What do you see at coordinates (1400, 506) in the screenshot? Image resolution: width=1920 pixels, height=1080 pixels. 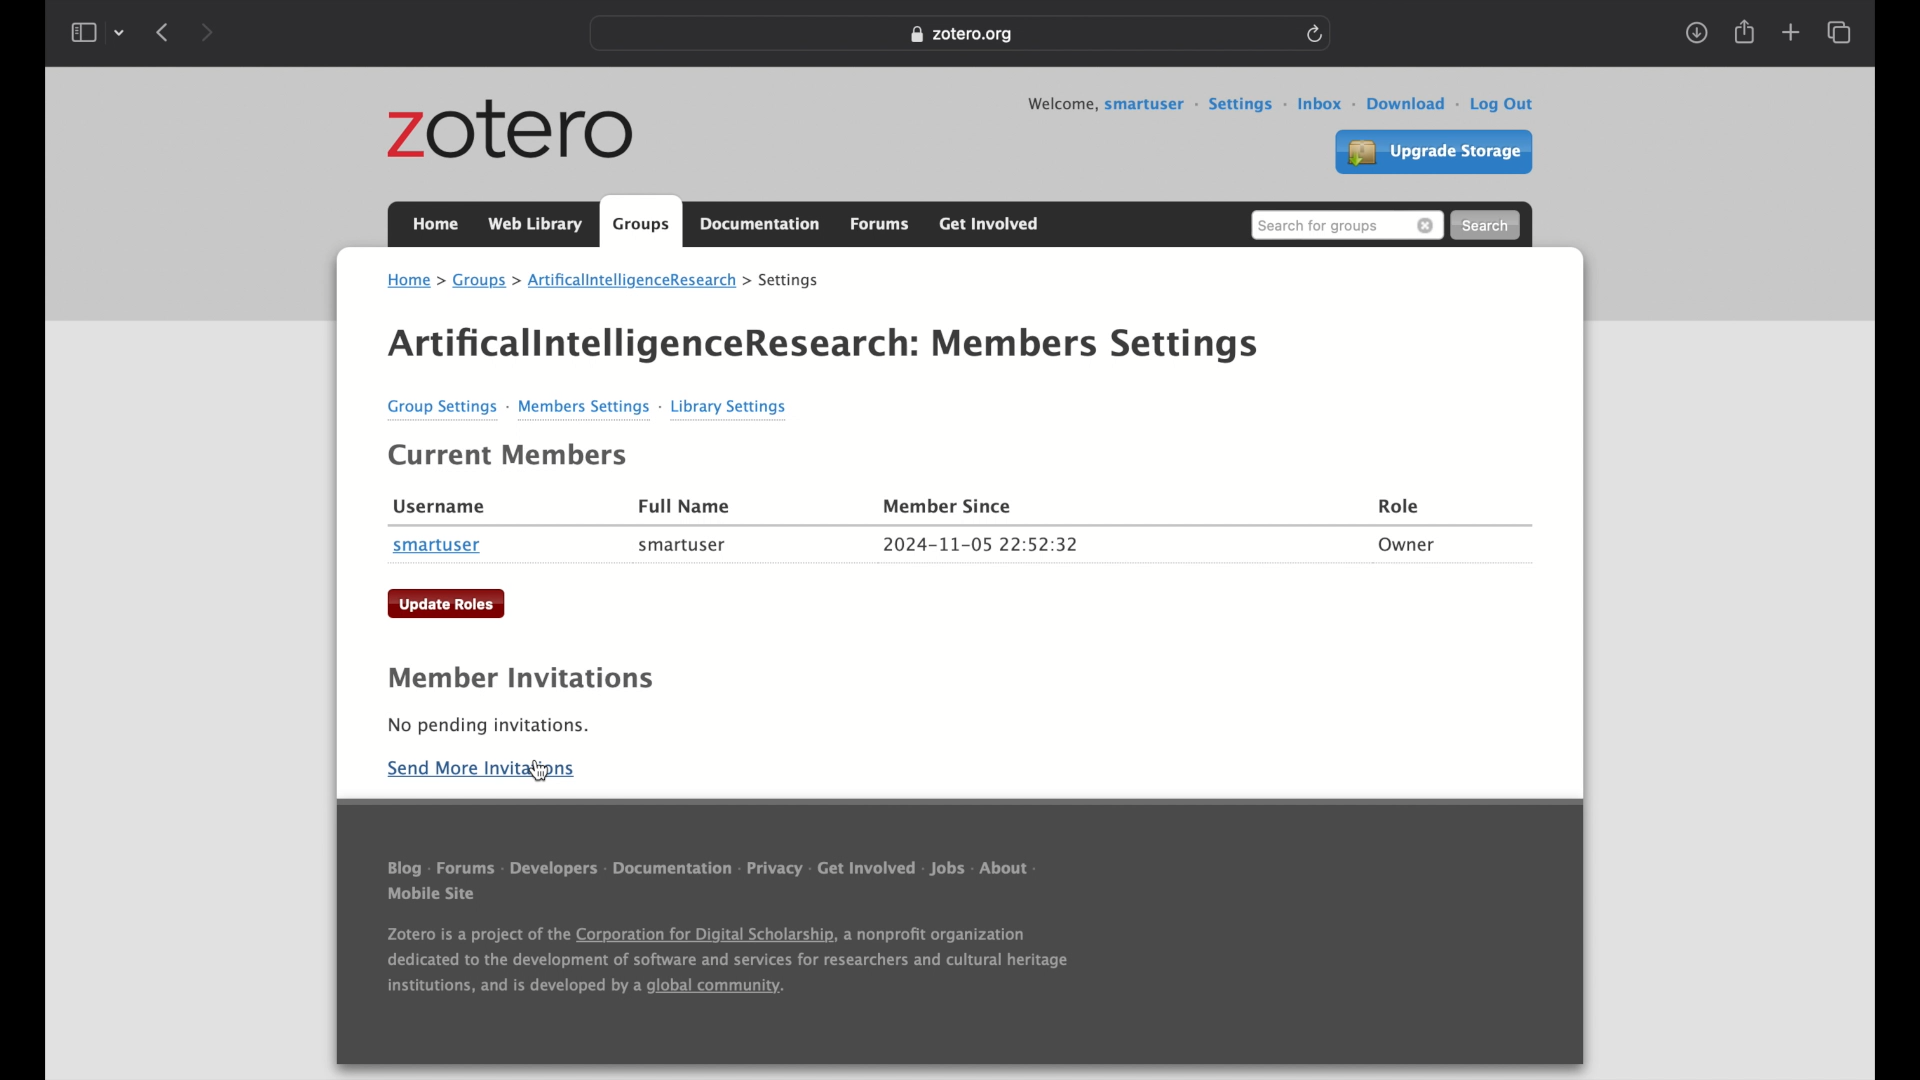 I see `role` at bounding box center [1400, 506].